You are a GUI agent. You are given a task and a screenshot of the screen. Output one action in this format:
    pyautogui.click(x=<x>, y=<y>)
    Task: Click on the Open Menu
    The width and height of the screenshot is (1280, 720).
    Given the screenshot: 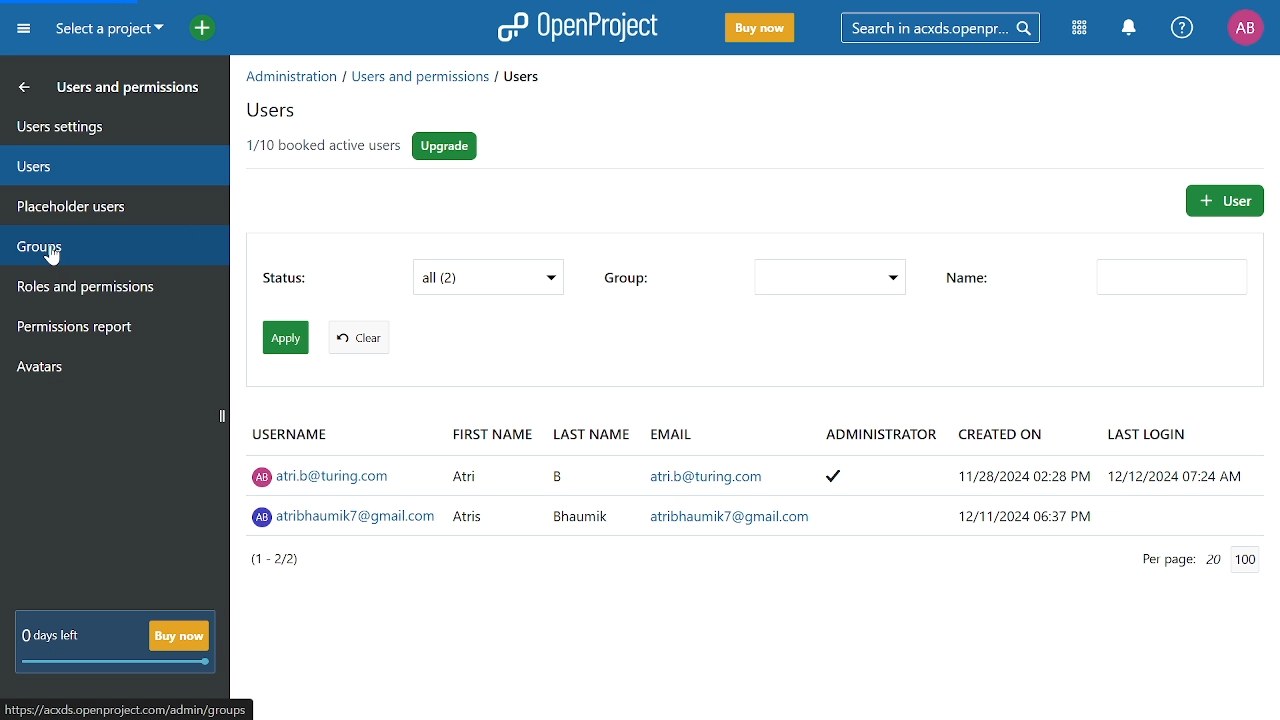 What is the action you would take?
    pyautogui.click(x=27, y=32)
    